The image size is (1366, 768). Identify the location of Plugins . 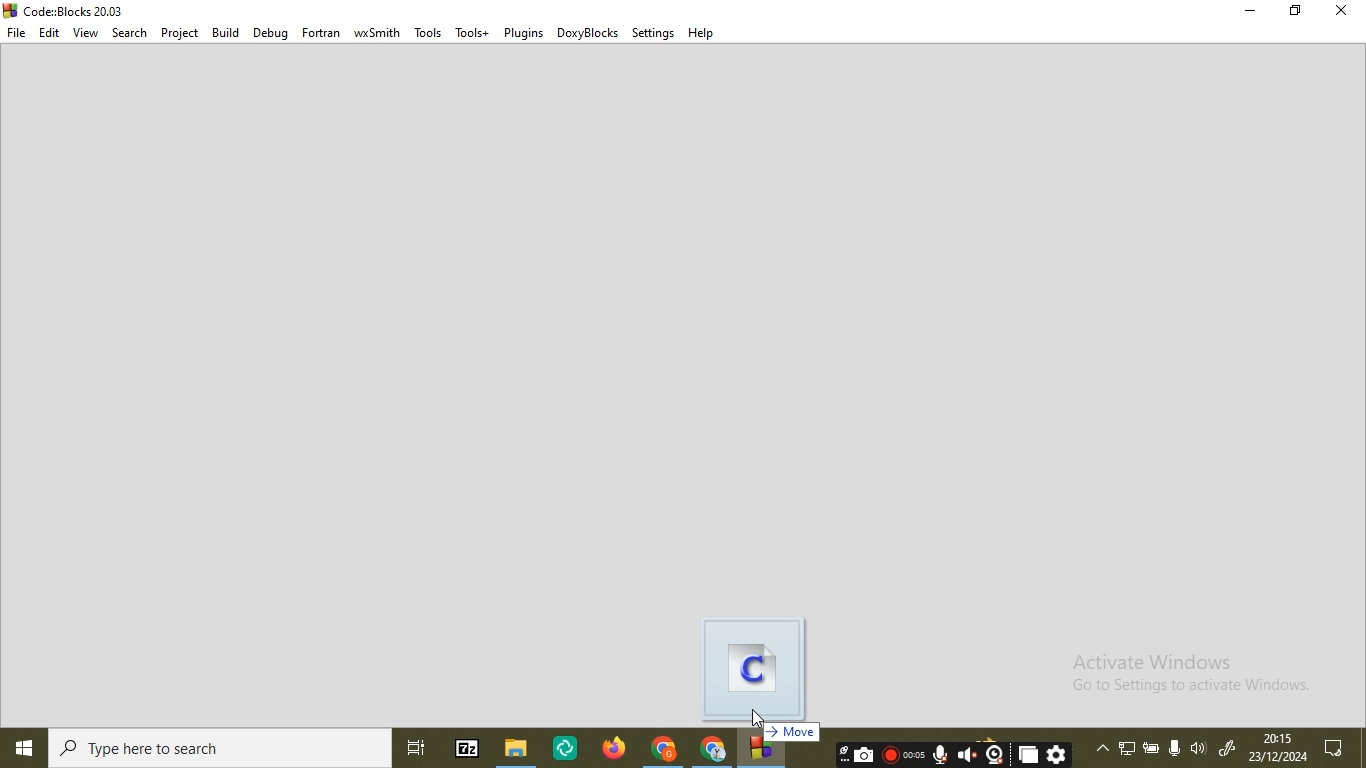
(524, 31).